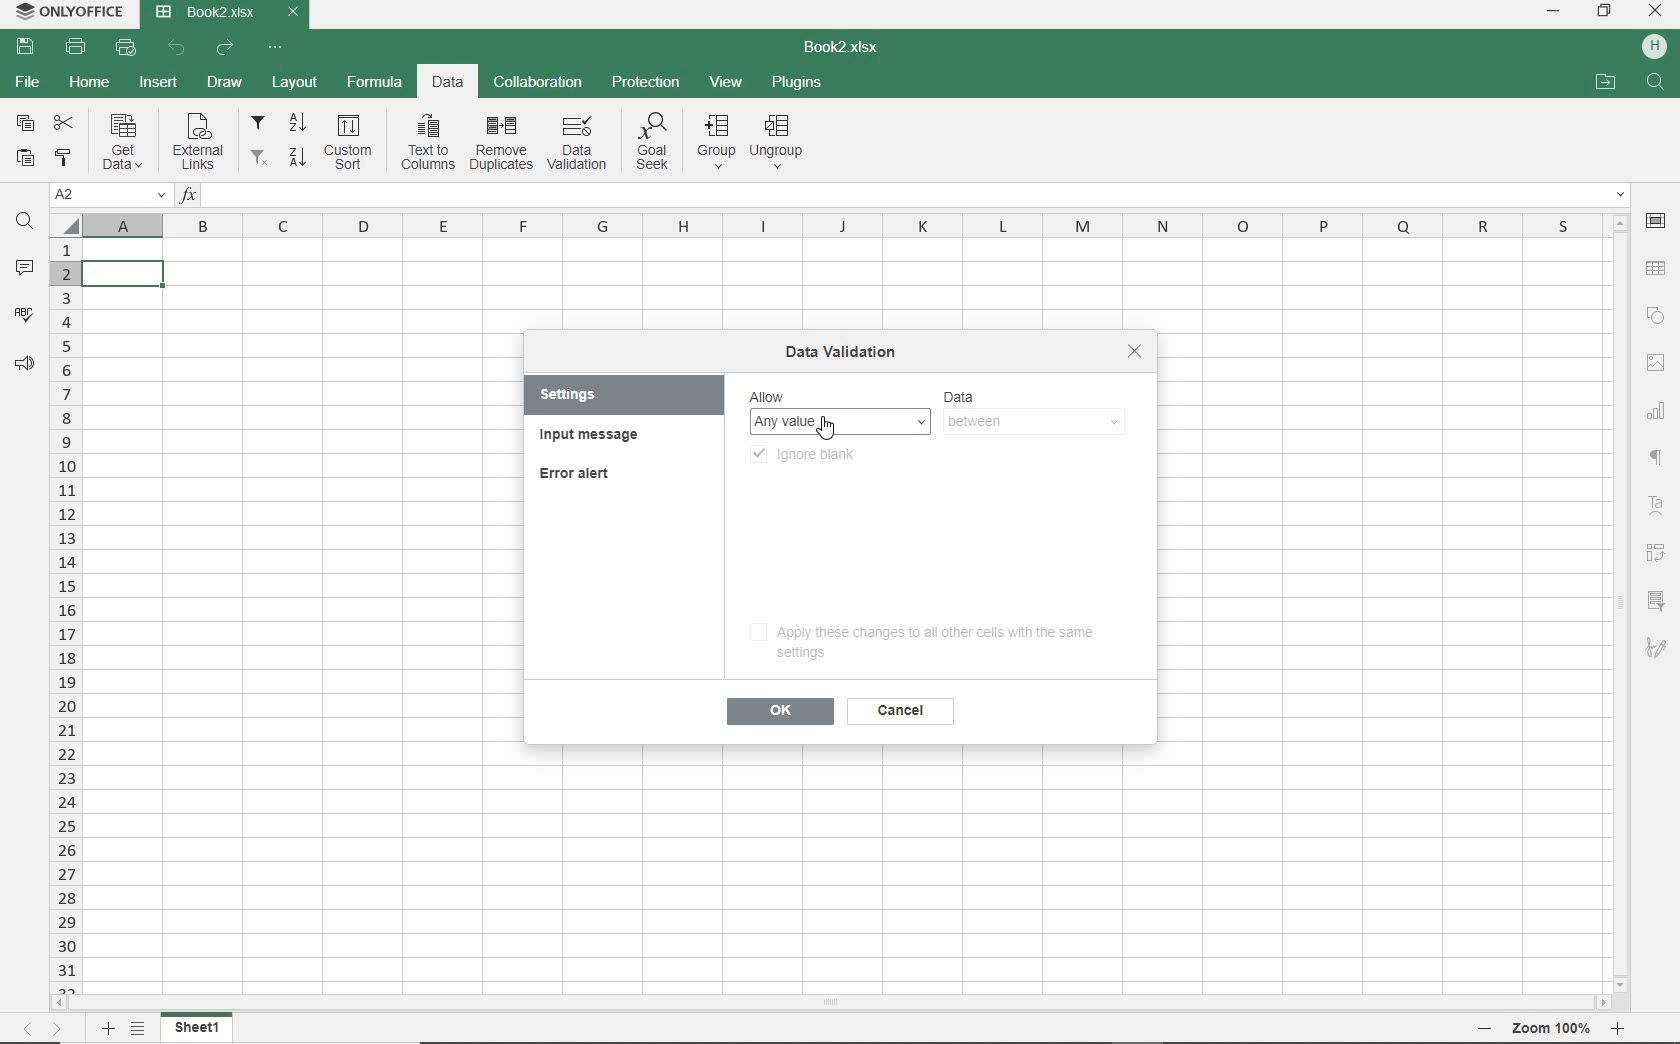  I want to click on INSERT, so click(160, 79).